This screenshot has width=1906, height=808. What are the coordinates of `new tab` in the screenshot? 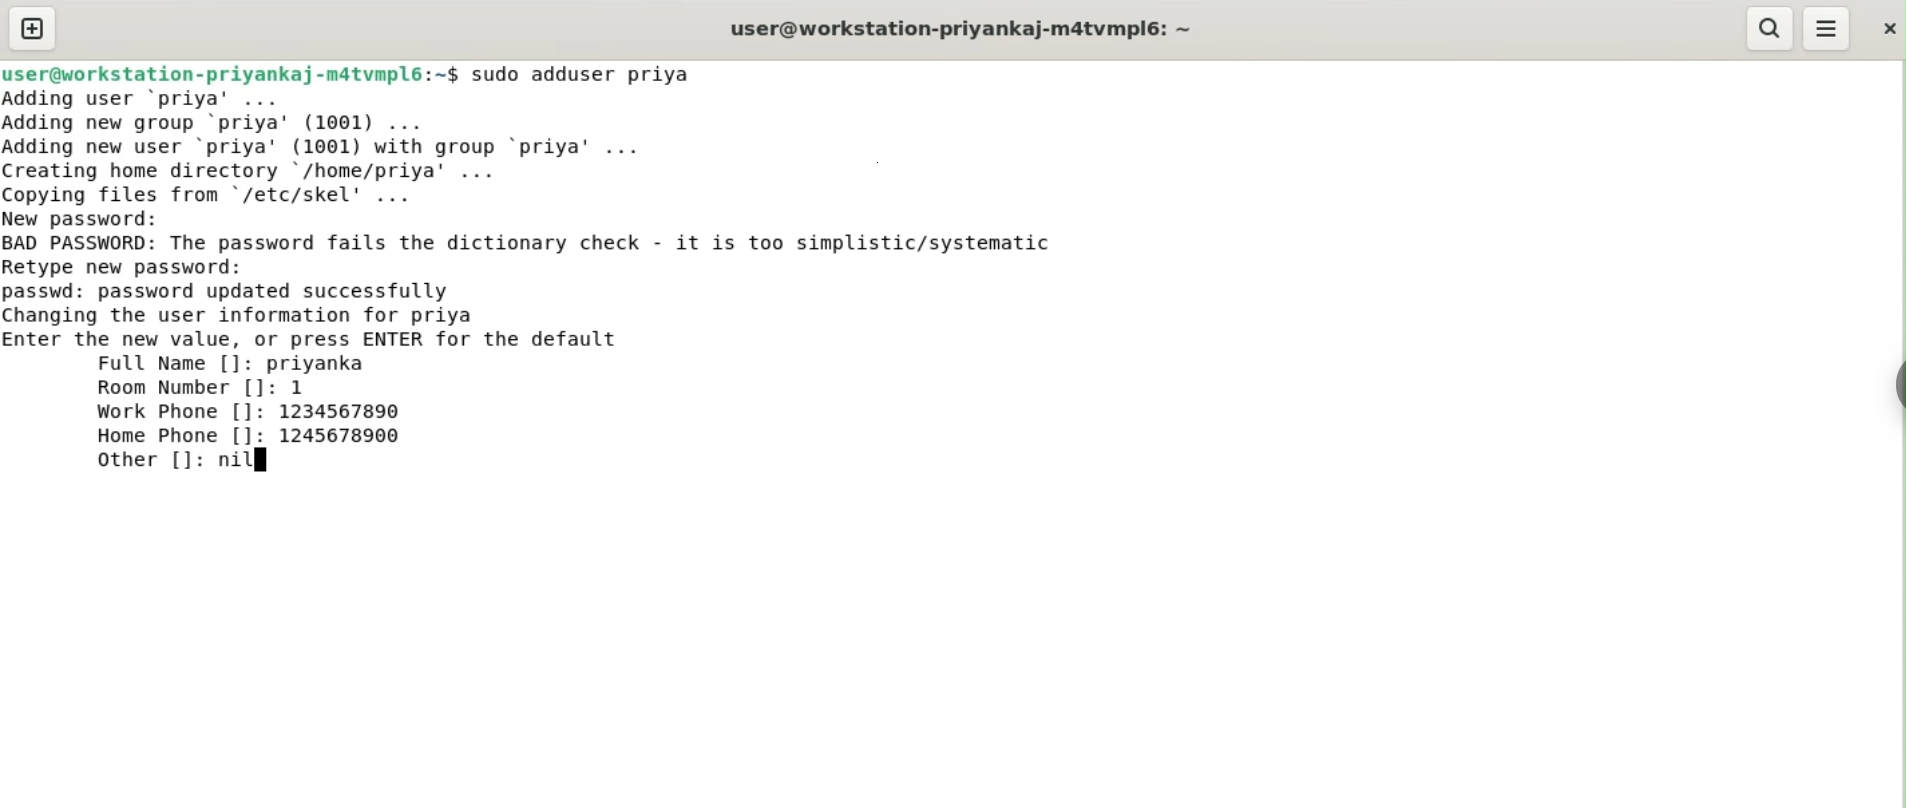 It's located at (32, 28).